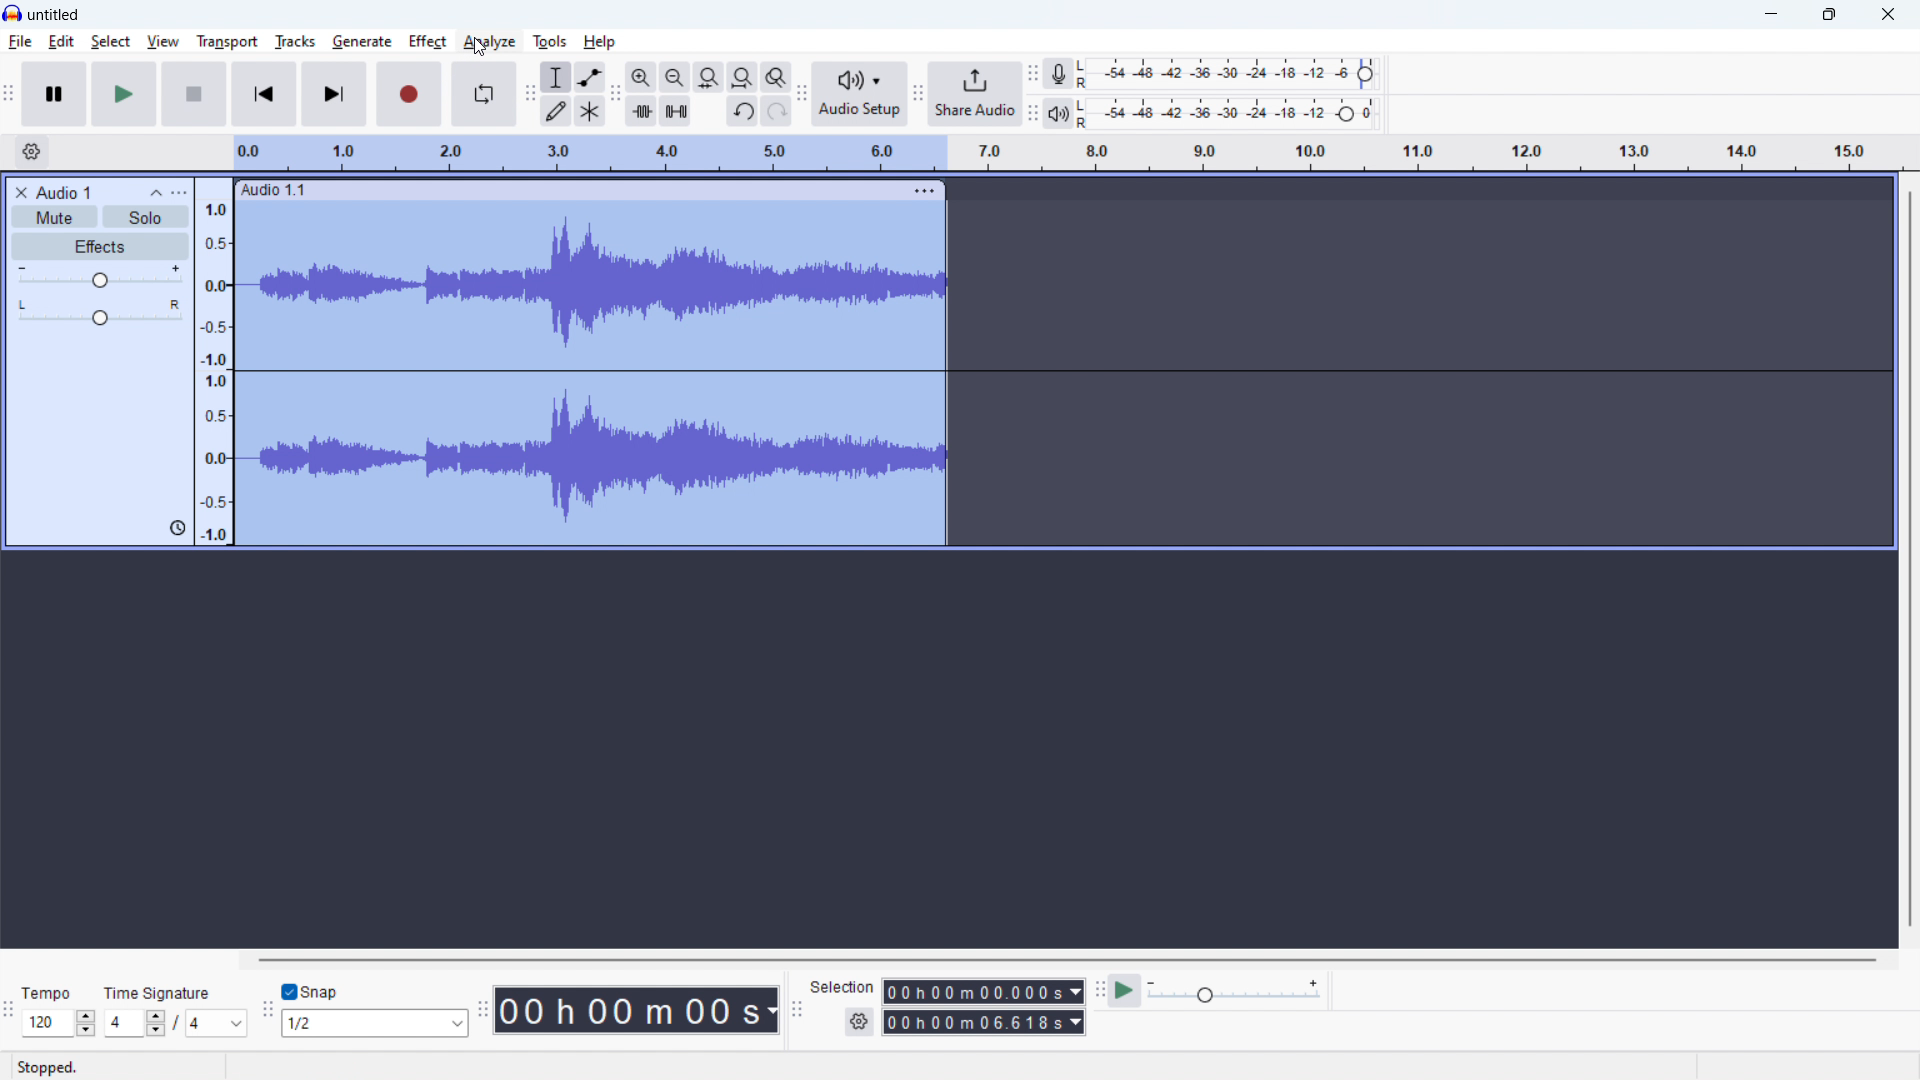 This screenshot has height=1080, width=1920. Describe the element at coordinates (777, 111) in the screenshot. I see `redo` at that location.